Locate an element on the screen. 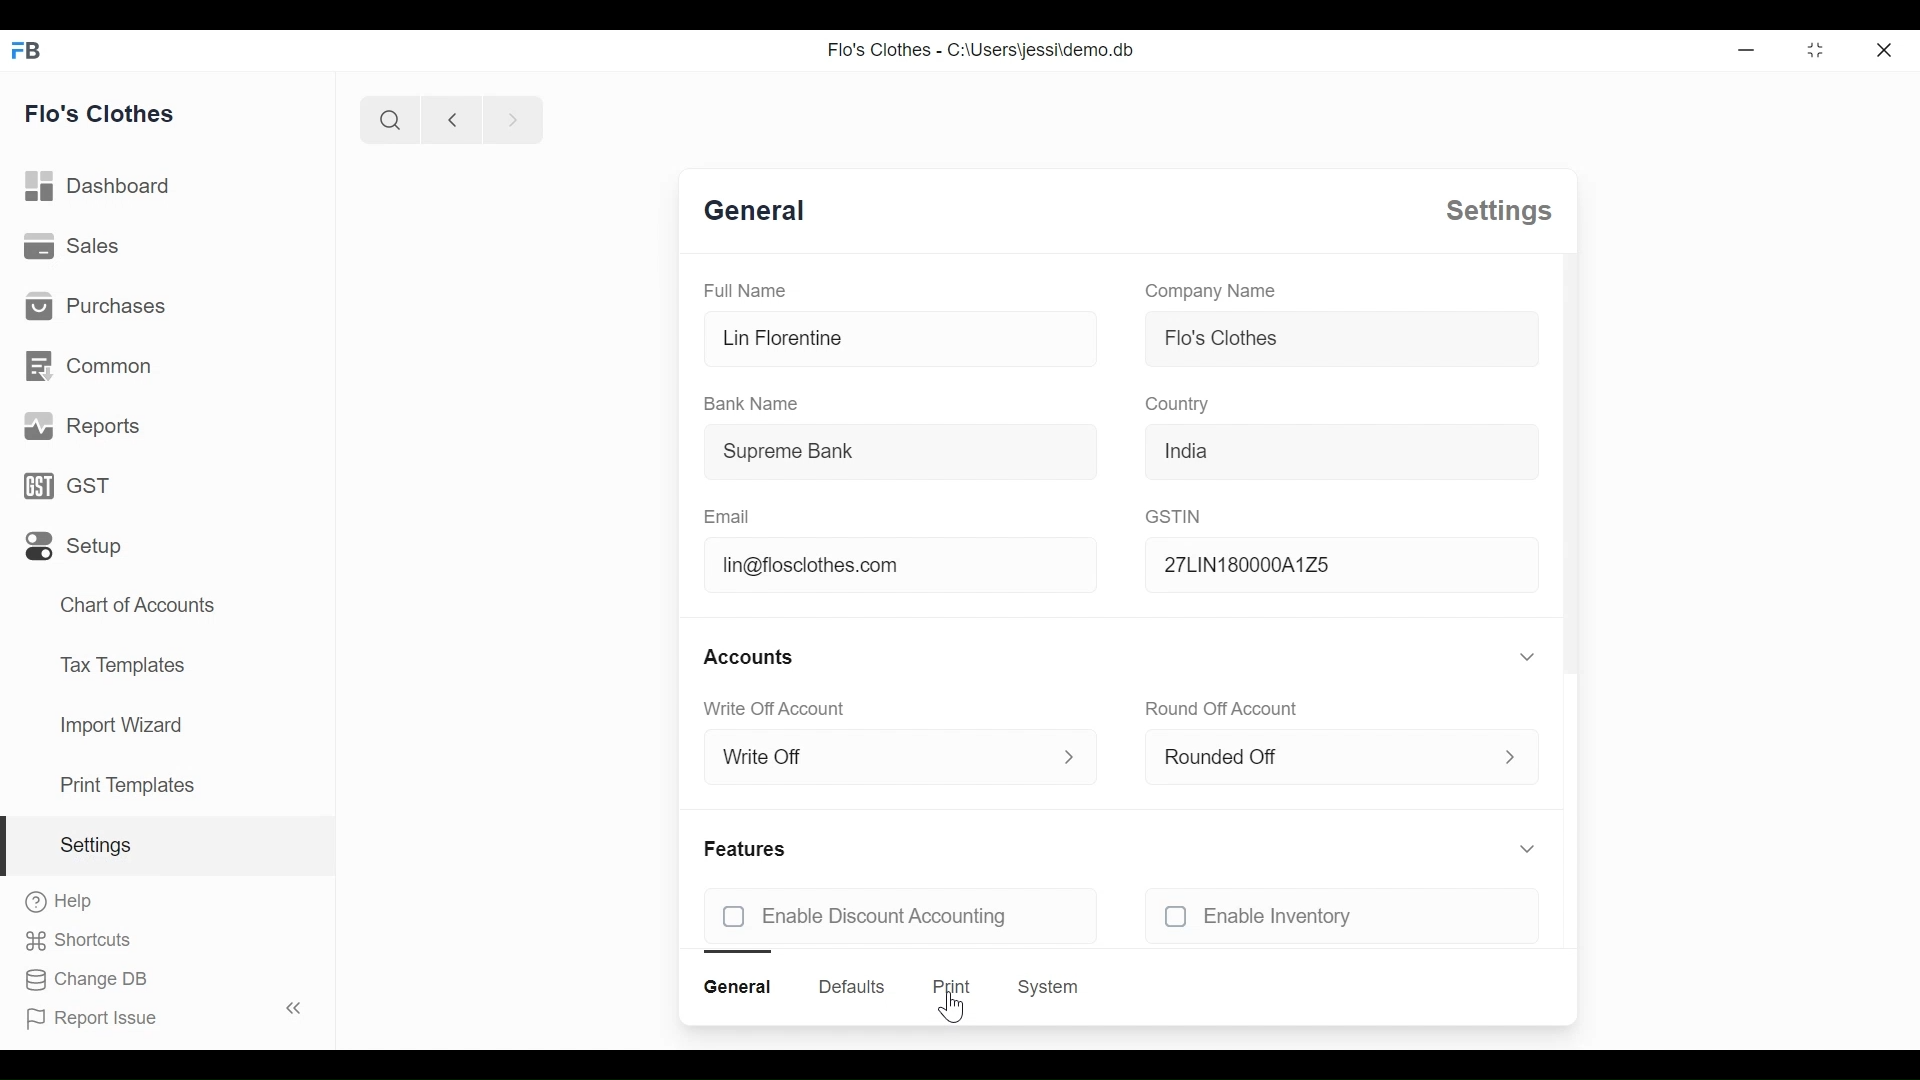 The width and height of the screenshot is (1920, 1080). write off is located at coordinates (854, 757).